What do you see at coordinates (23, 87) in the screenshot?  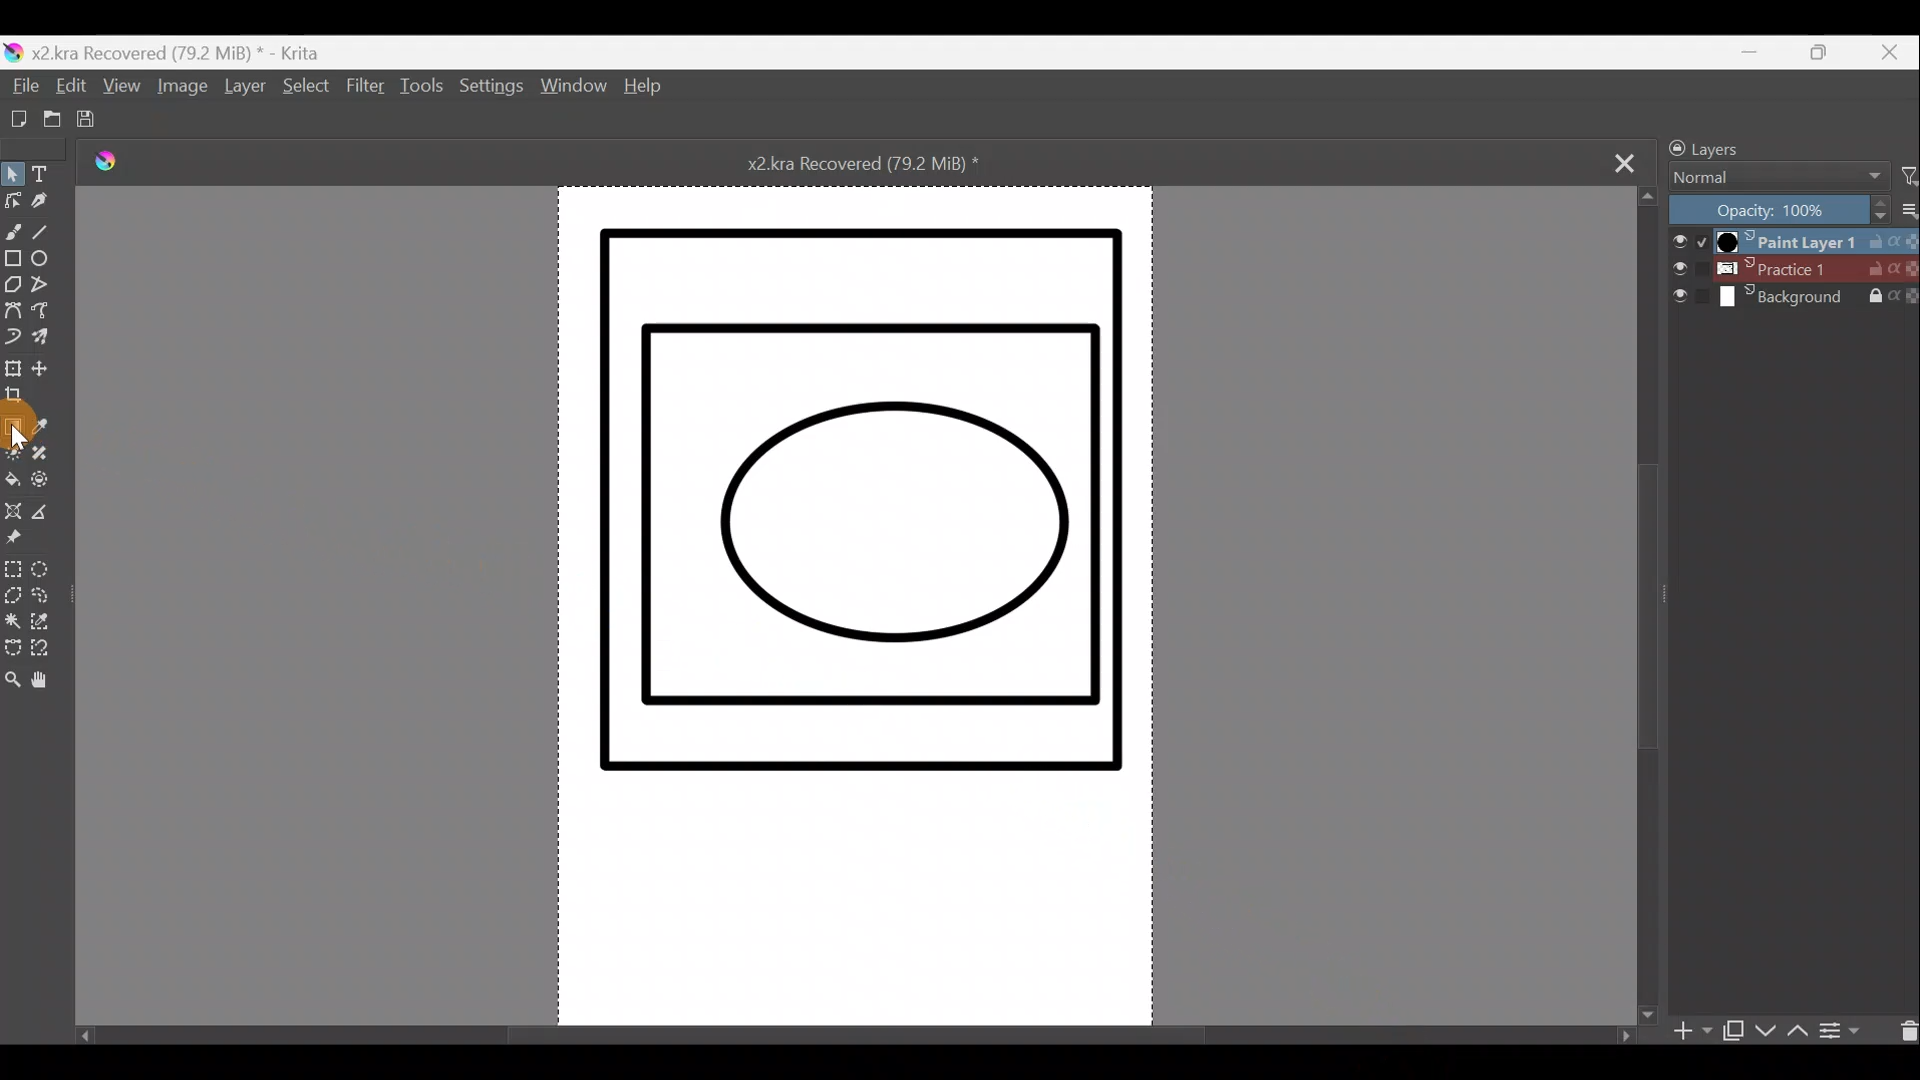 I see `File` at bounding box center [23, 87].